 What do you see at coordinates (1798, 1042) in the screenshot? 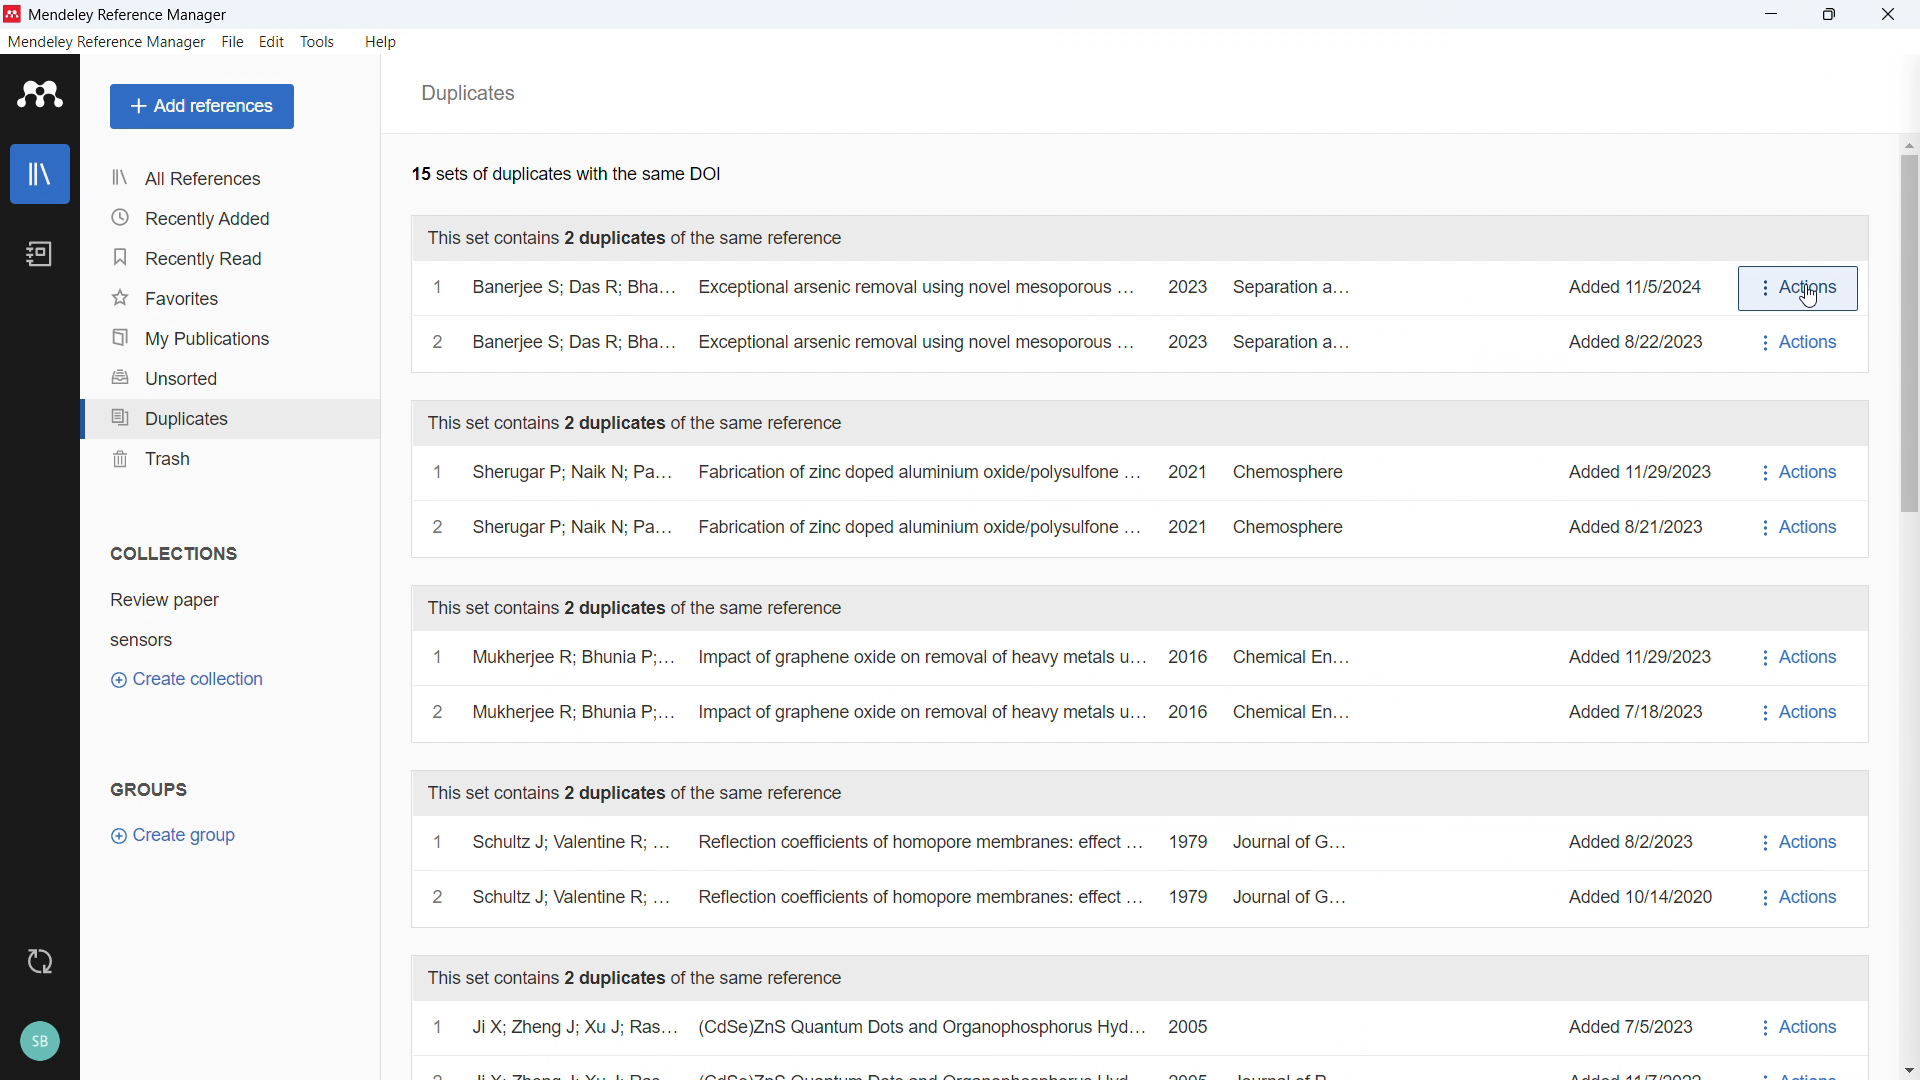
I see `Actions ` at bounding box center [1798, 1042].